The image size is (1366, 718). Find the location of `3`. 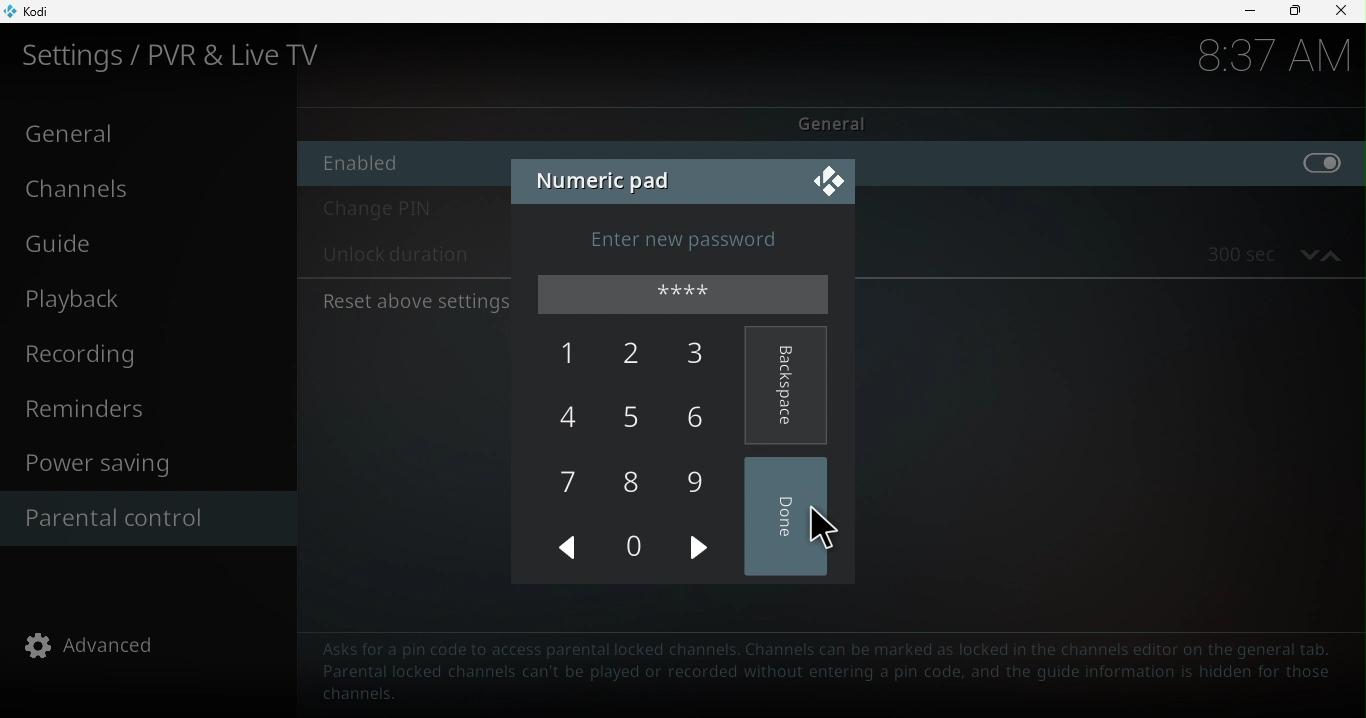

3 is located at coordinates (701, 358).